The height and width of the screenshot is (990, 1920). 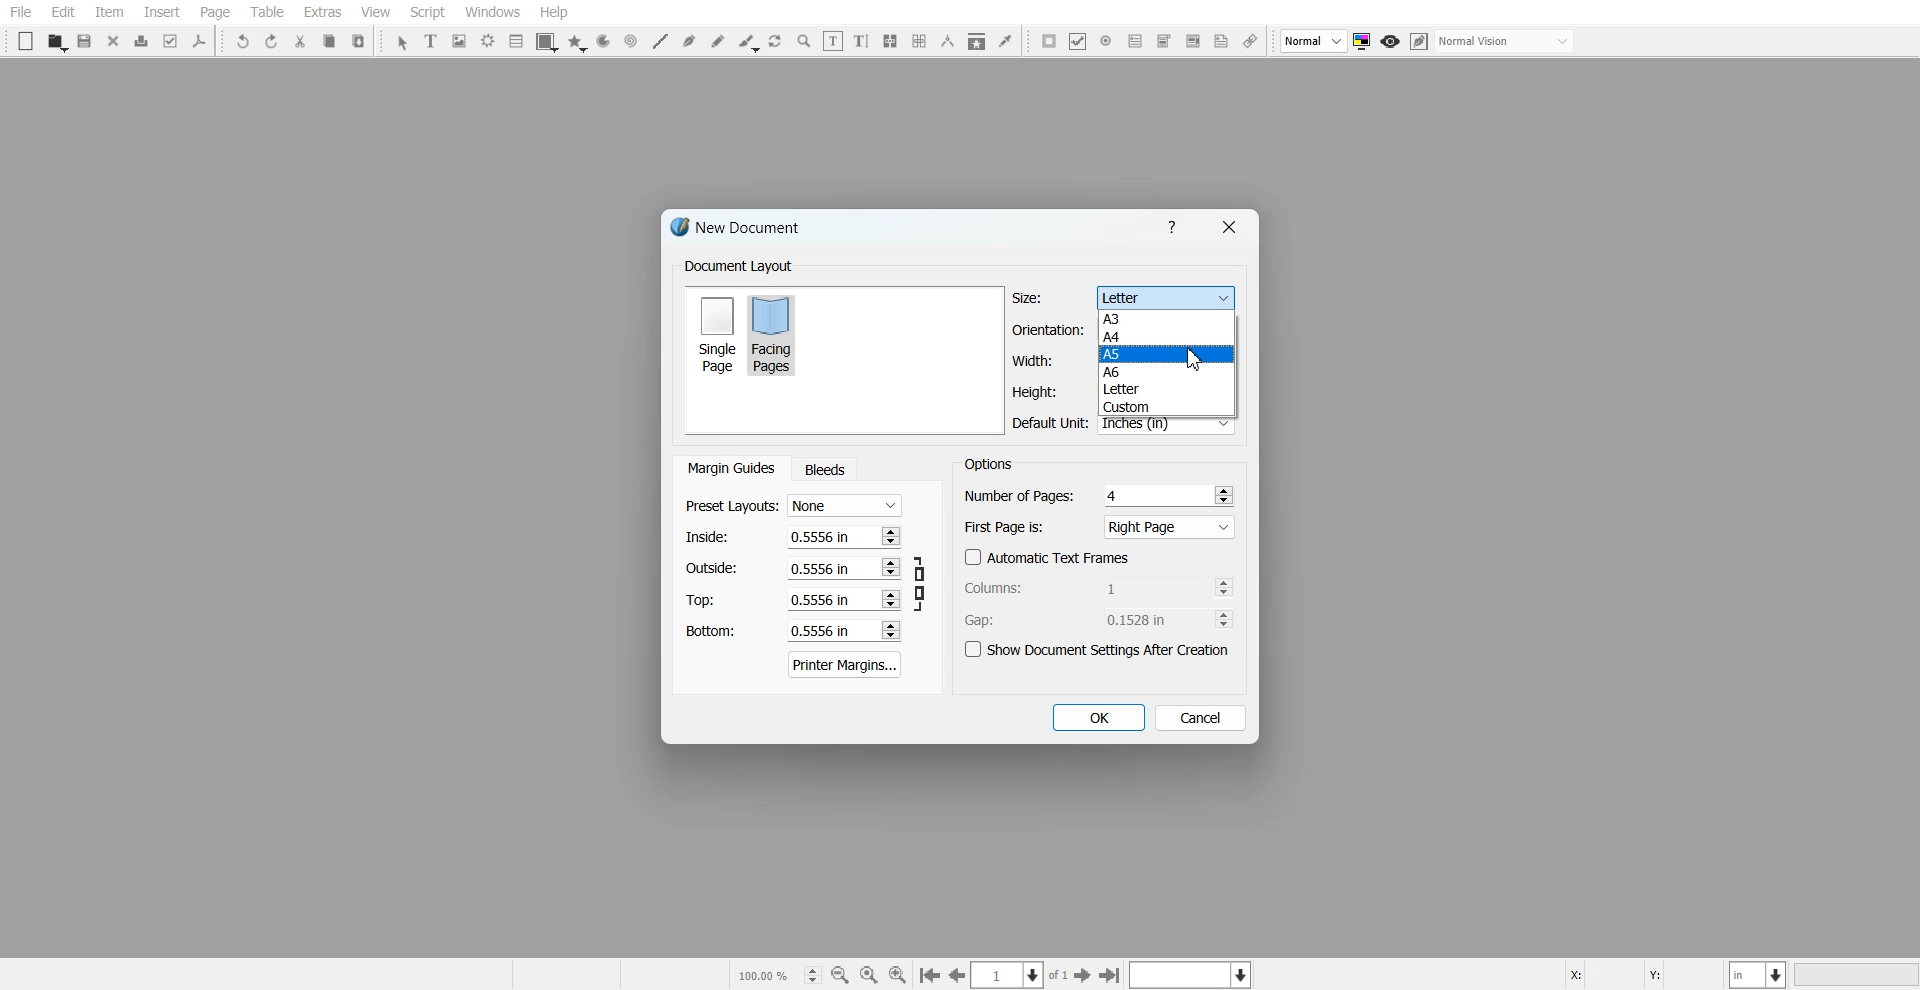 I want to click on Column adjuster, so click(x=1100, y=587).